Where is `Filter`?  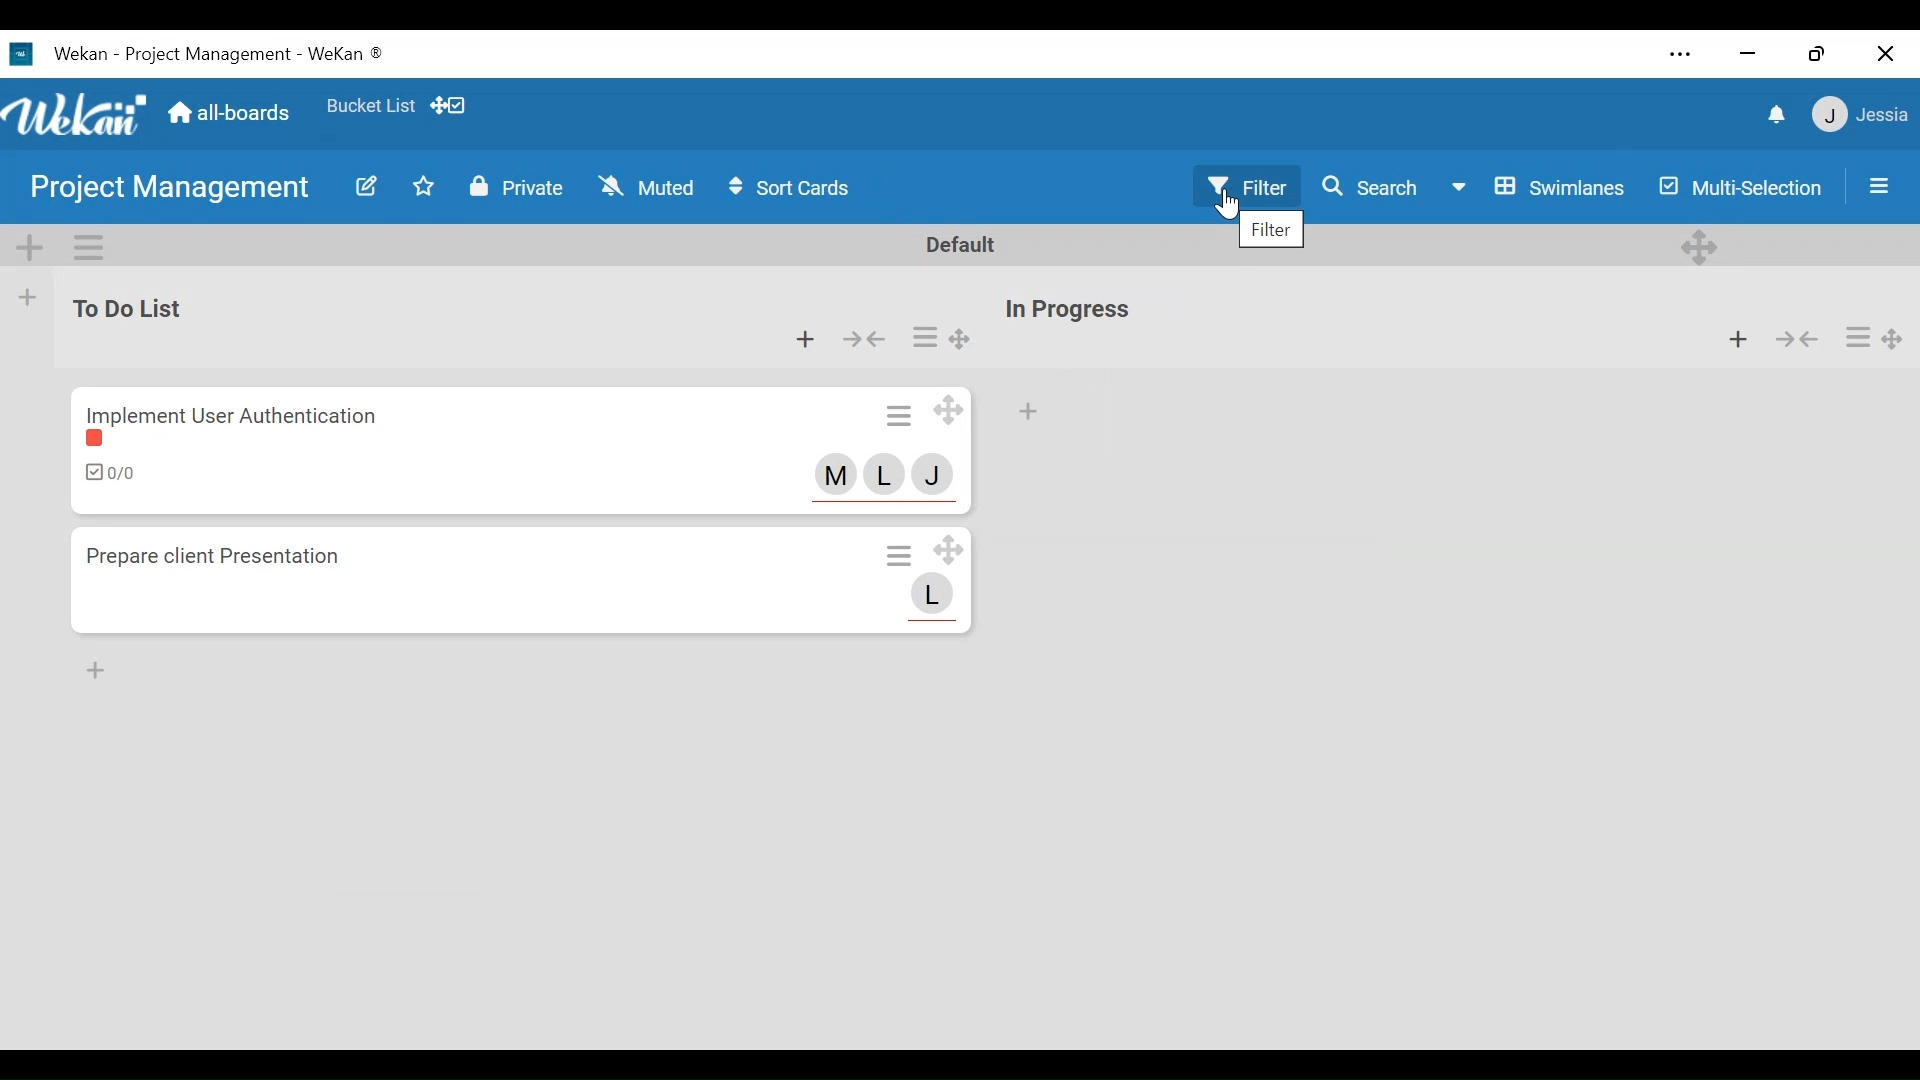
Filter is located at coordinates (1241, 186).